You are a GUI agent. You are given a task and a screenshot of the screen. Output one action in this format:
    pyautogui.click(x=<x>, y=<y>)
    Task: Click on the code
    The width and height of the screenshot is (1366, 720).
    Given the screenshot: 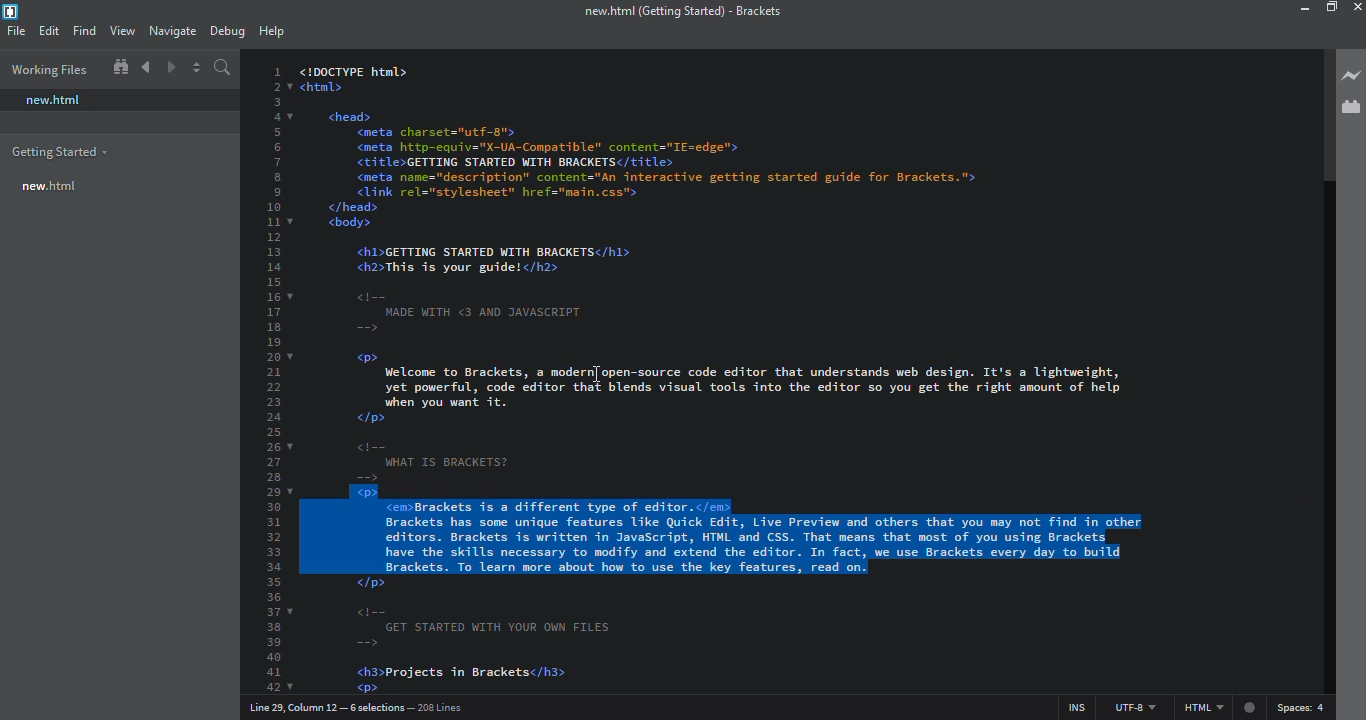 What is the action you would take?
    pyautogui.click(x=515, y=645)
    